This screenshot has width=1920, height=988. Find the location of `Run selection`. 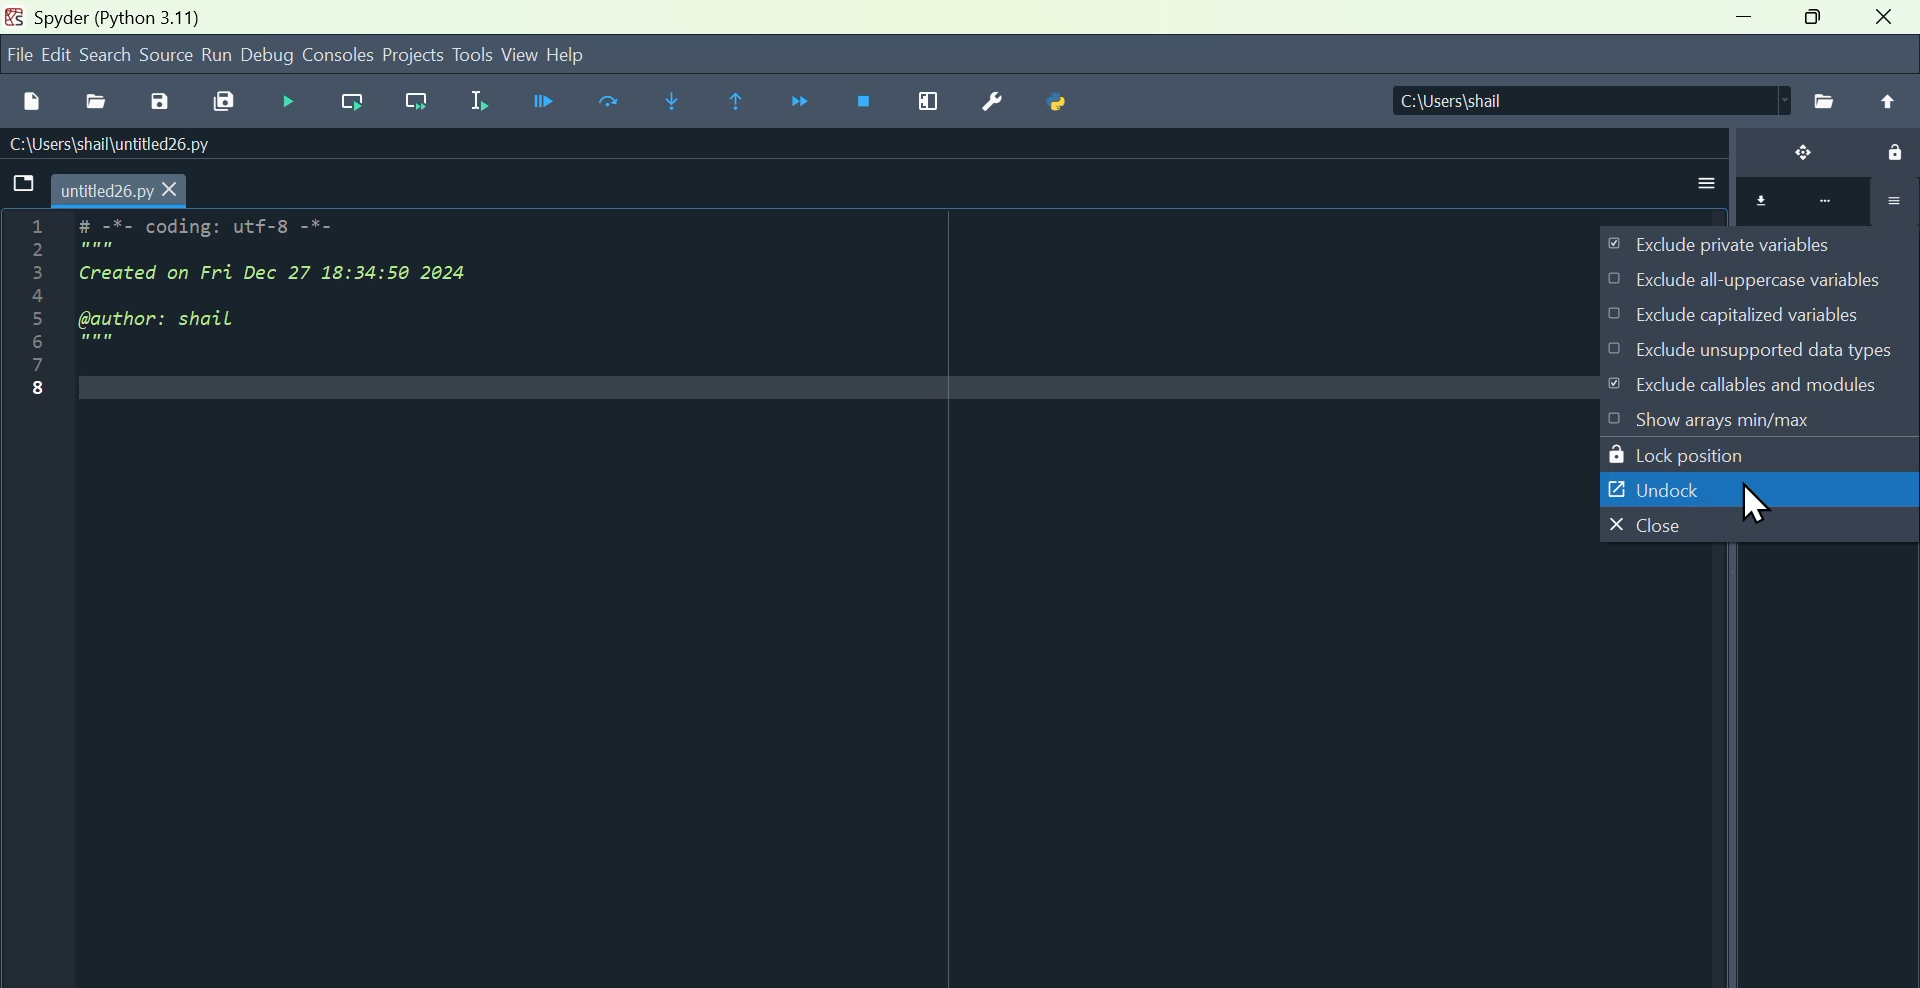

Run selection is located at coordinates (480, 99).